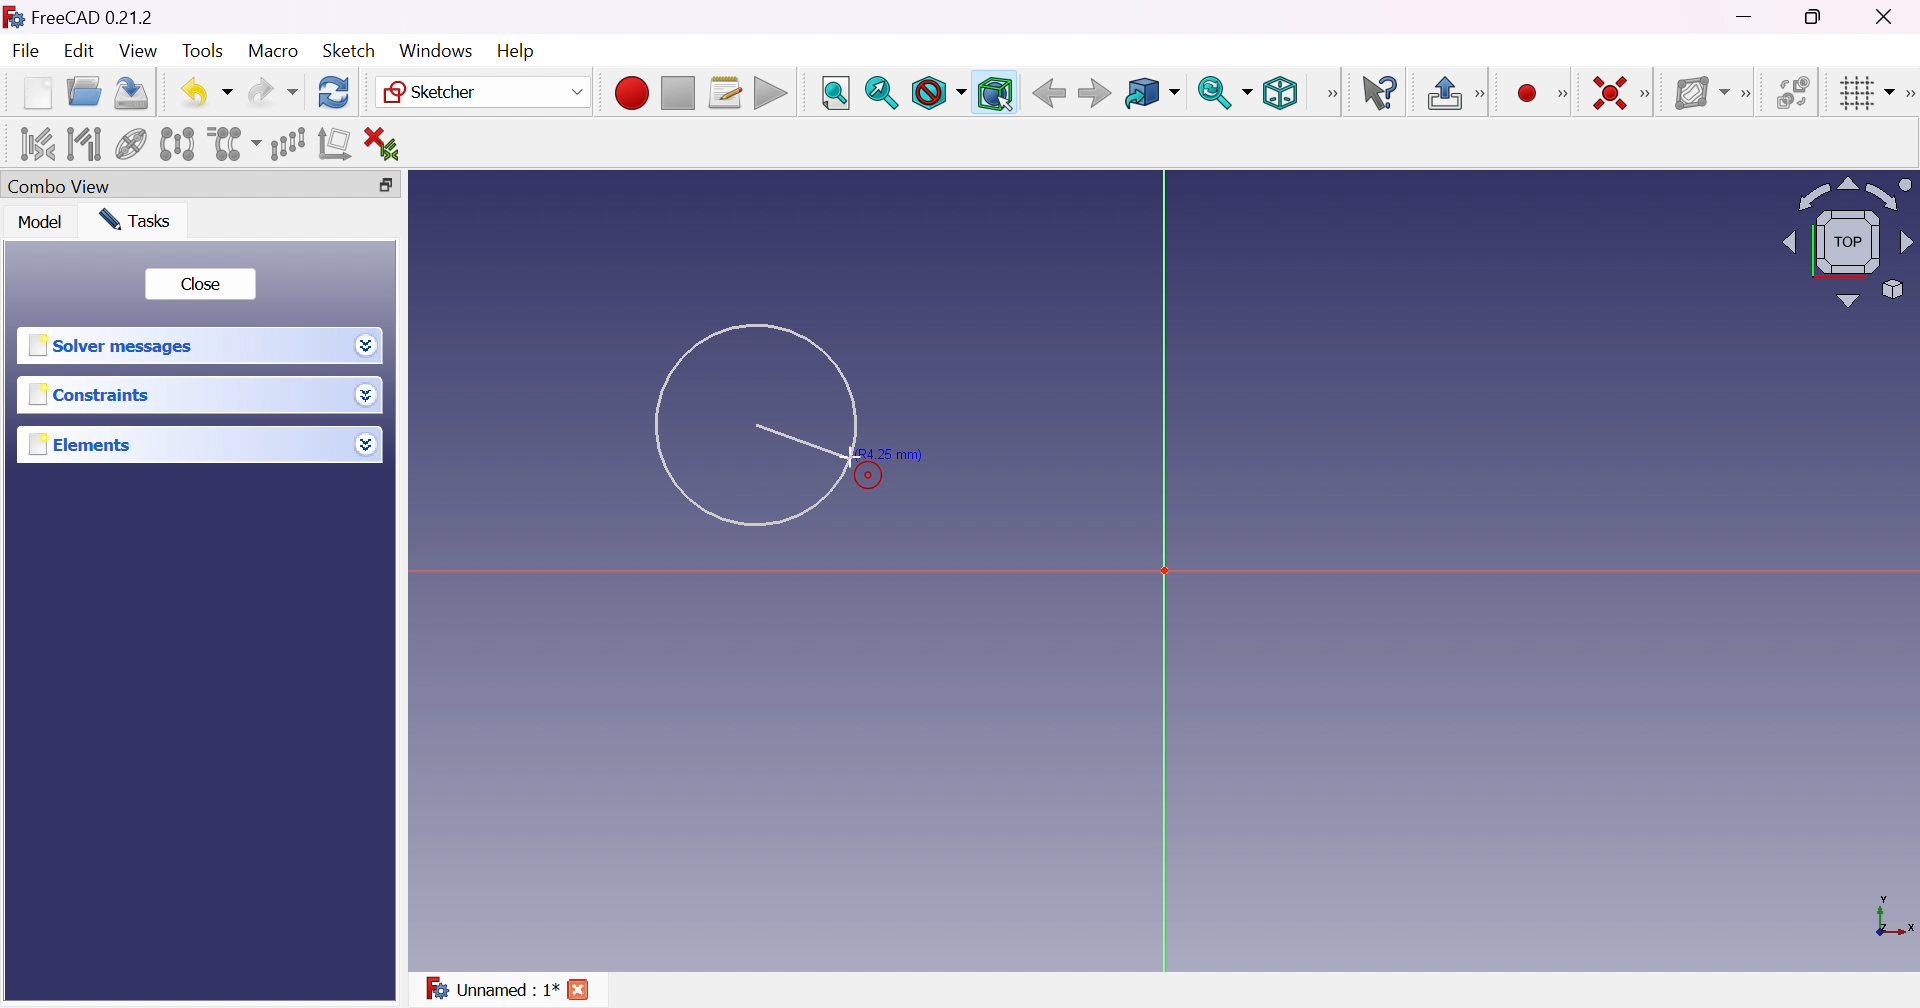 The width and height of the screenshot is (1920, 1008). Describe the element at coordinates (1892, 919) in the screenshot. I see `x, y axis` at that location.